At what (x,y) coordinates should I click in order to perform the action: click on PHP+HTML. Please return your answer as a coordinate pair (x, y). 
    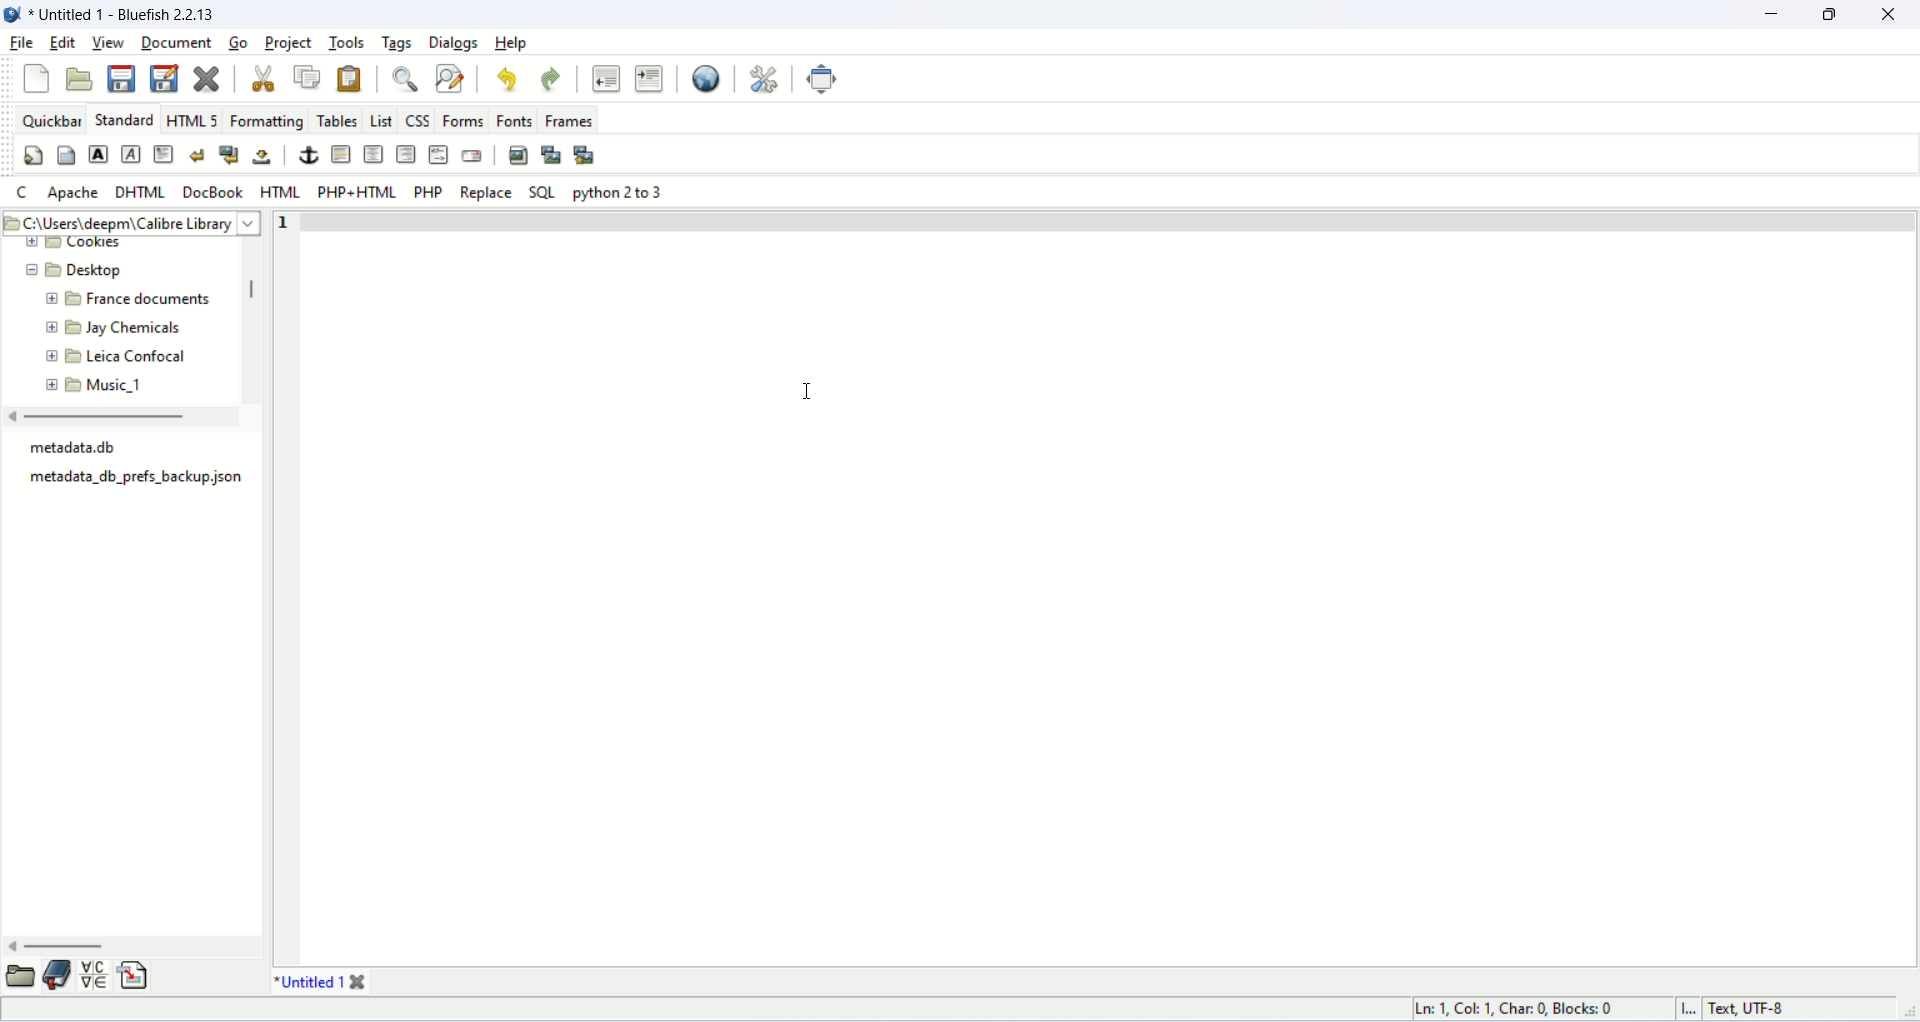
    Looking at the image, I should click on (356, 192).